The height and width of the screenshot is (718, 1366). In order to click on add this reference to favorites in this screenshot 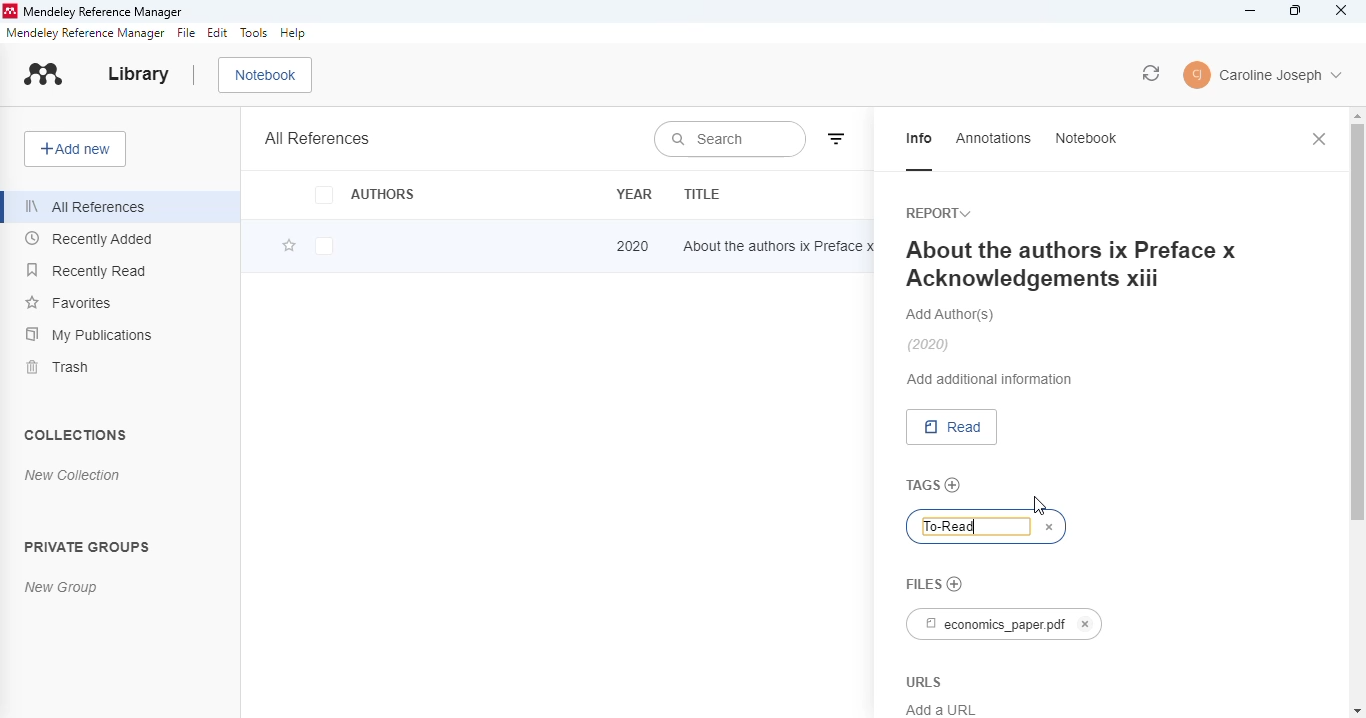, I will do `click(289, 246)`.